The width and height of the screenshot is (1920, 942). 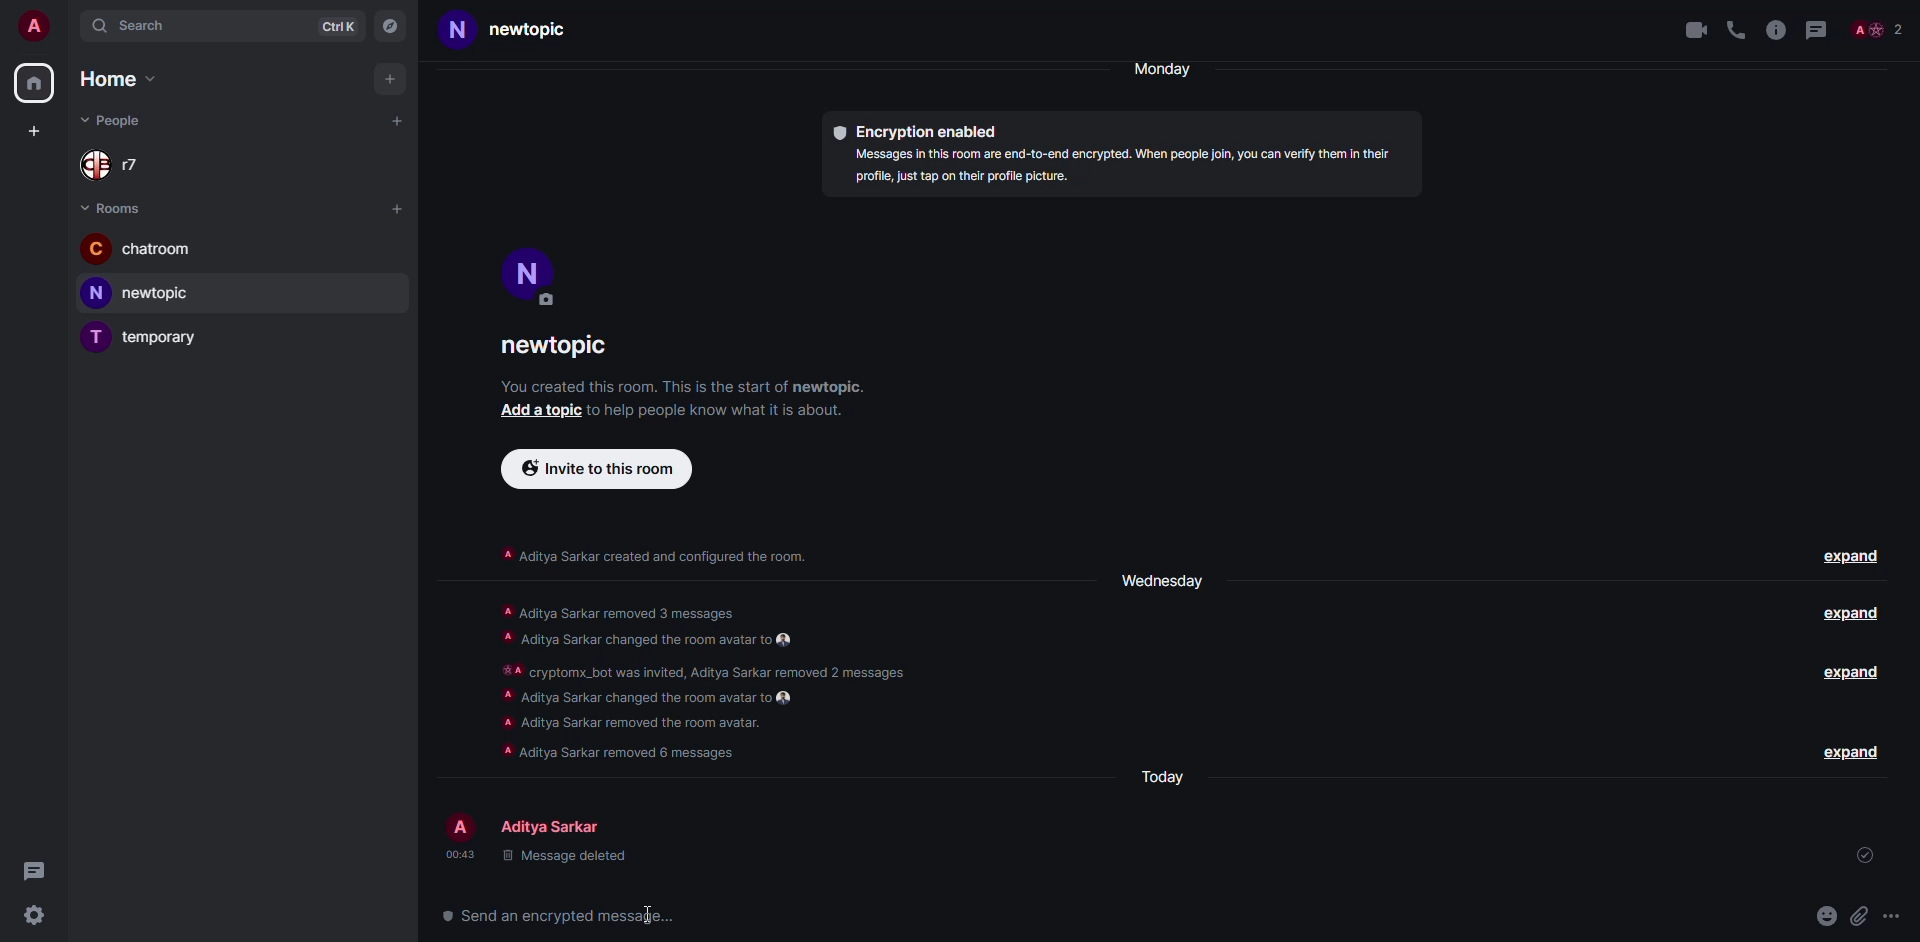 What do you see at coordinates (1732, 27) in the screenshot?
I see `voice` at bounding box center [1732, 27].